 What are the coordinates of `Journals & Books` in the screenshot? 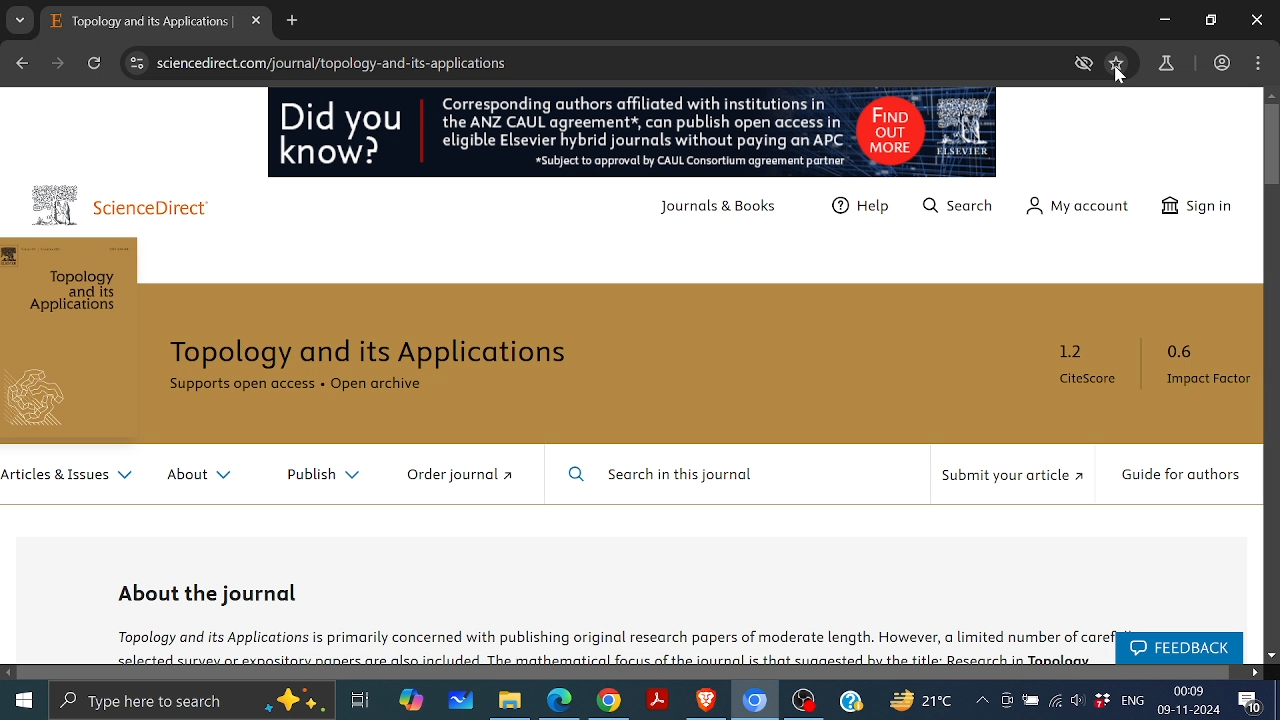 It's located at (725, 210).